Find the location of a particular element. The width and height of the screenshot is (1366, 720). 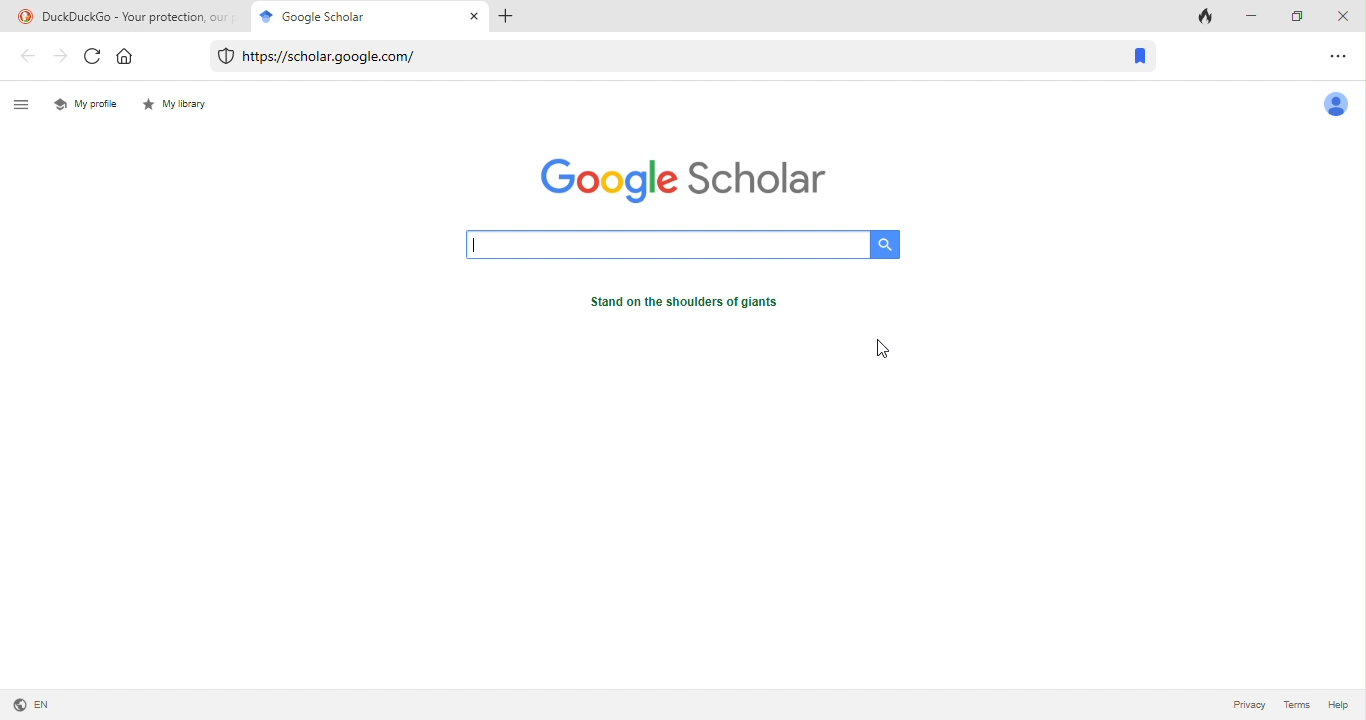

maximize is located at coordinates (1301, 15).